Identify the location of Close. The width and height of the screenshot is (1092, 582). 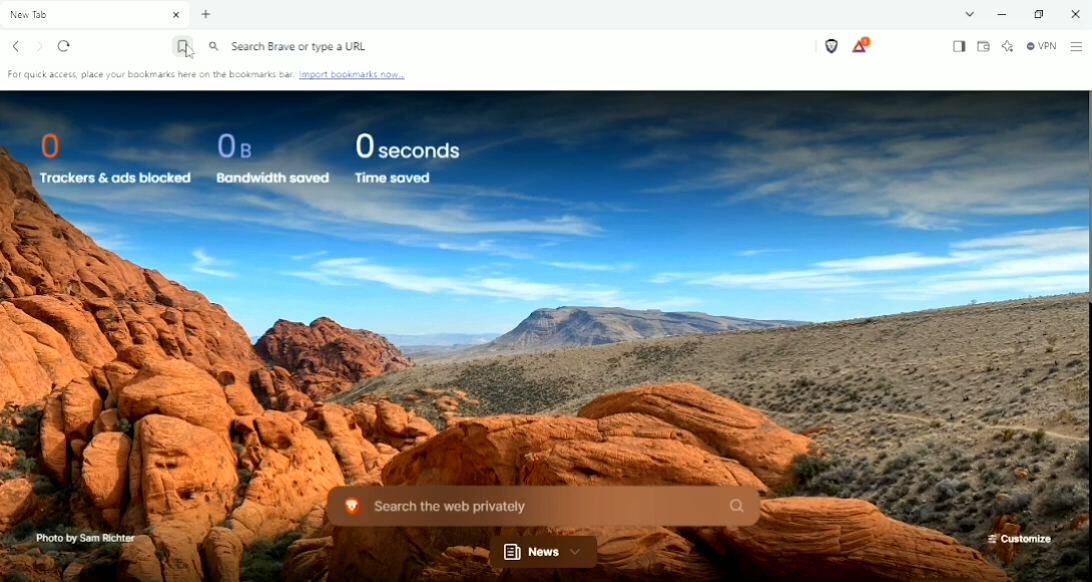
(1074, 13).